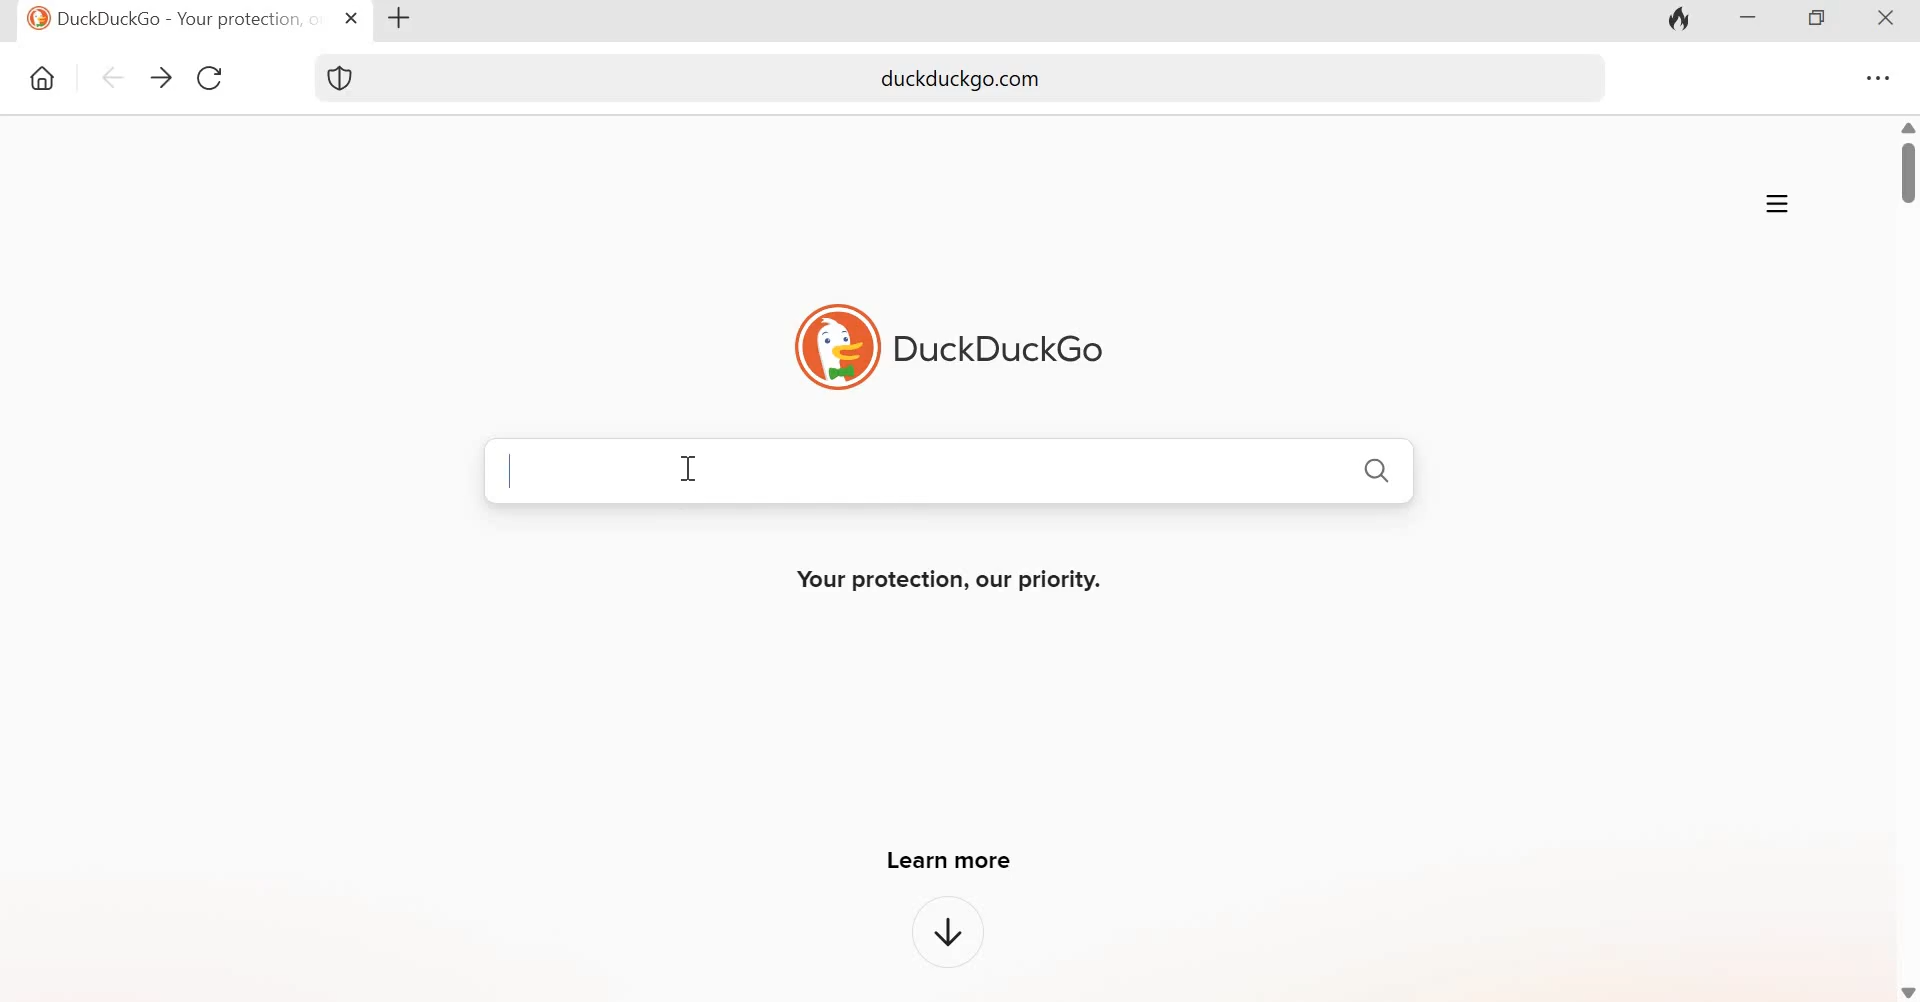 The height and width of the screenshot is (1002, 1920). Describe the element at coordinates (159, 78) in the screenshot. I see `go forward one page` at that location.